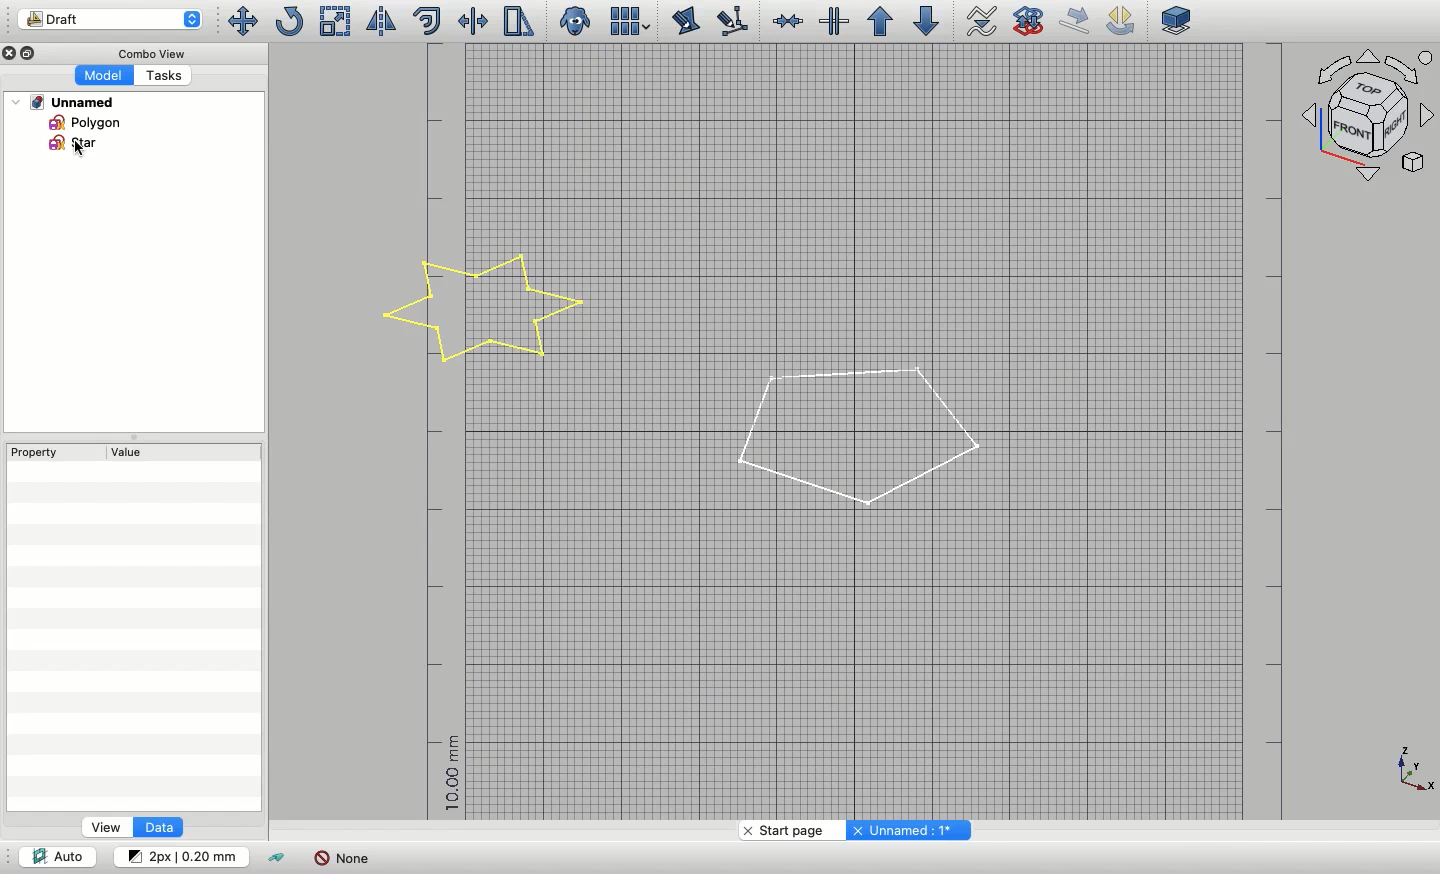  I want to click on Collapse, so click(132, 437).